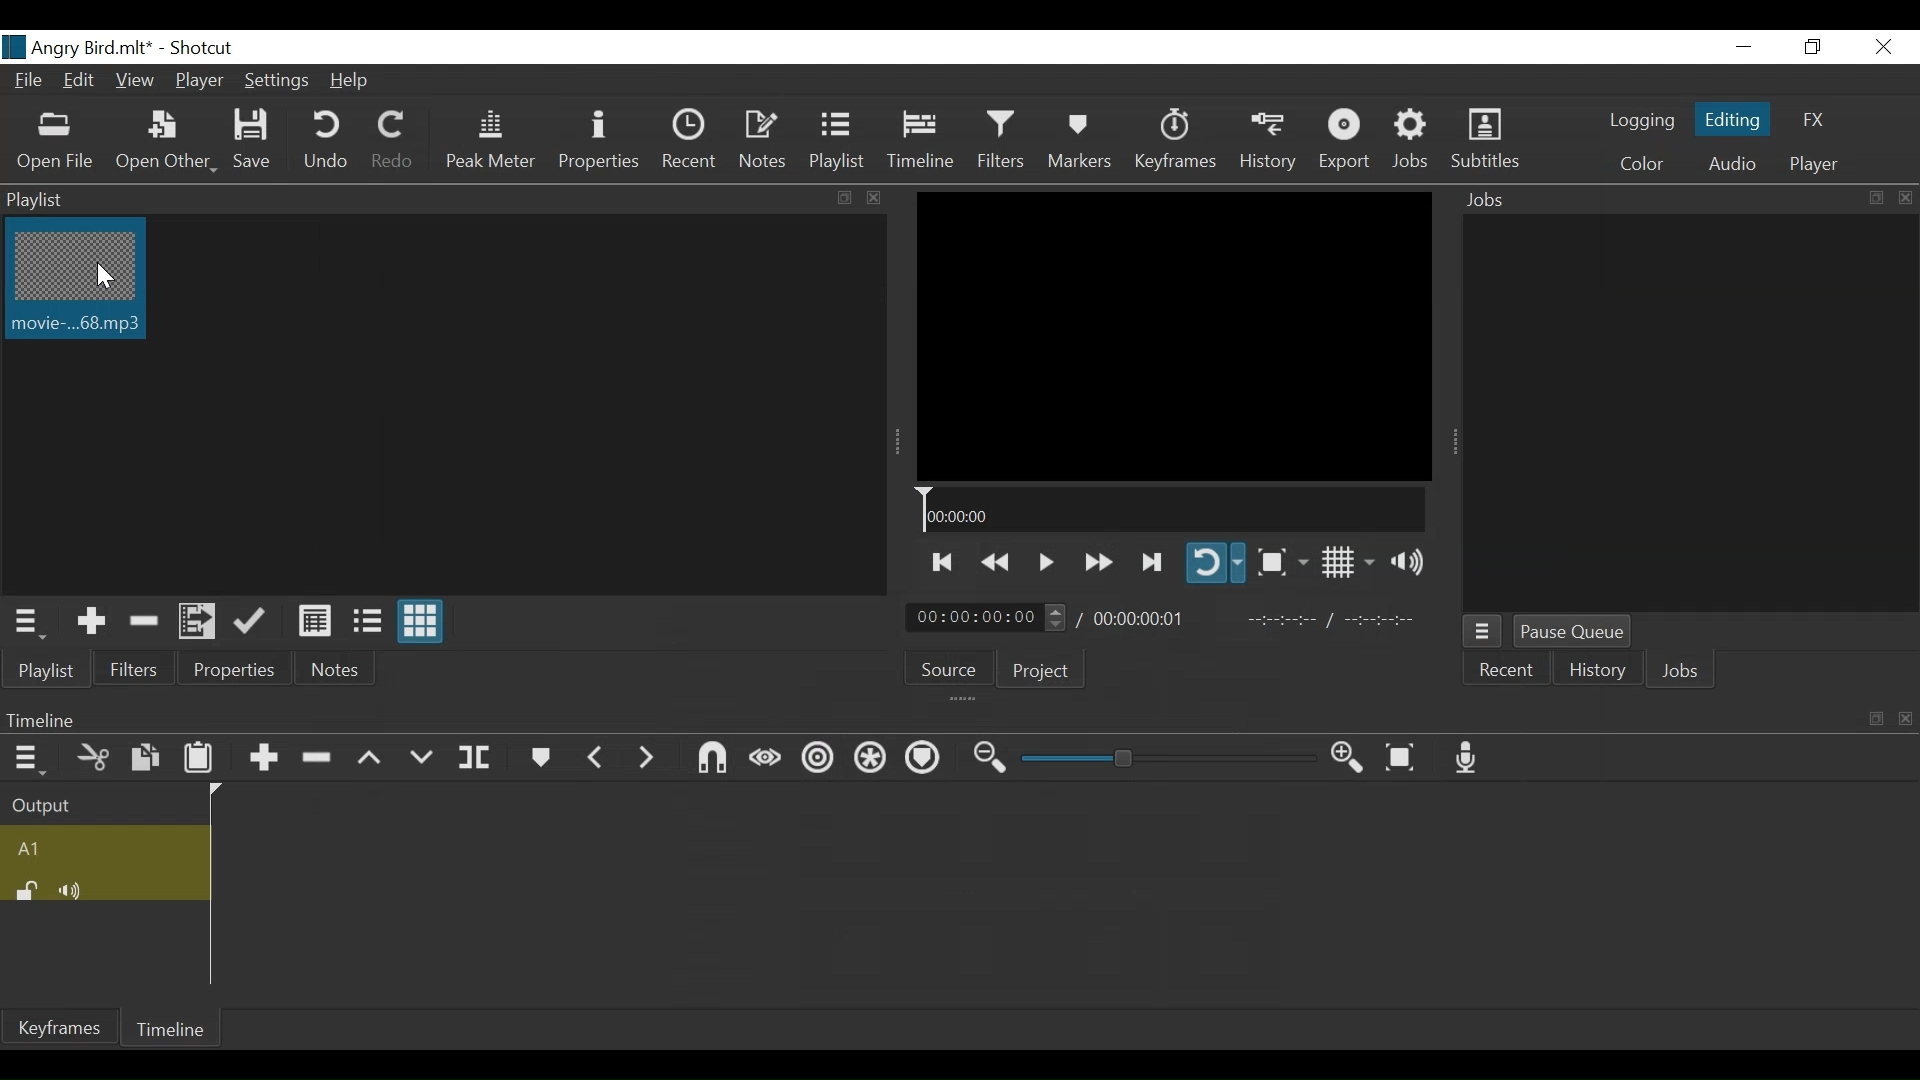 This screenshot has width=1920, height=1080. What do you see at coordinates (597, 756) in the screenshot?
I see `Previous marker` at bounding box center [597, 756].